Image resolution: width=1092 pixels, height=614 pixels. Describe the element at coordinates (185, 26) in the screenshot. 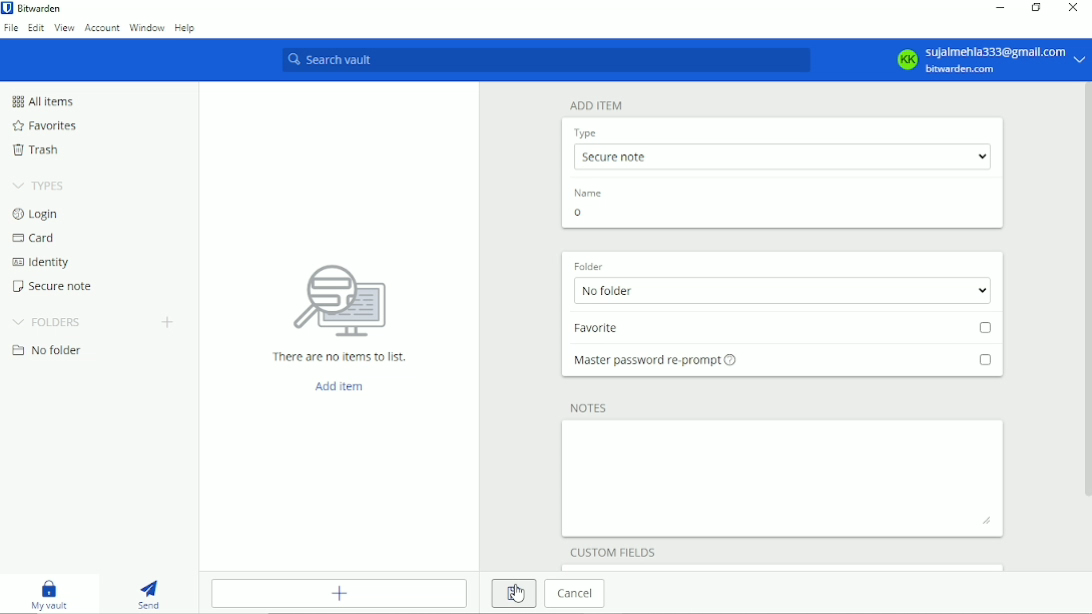

I see `Help` at that location.